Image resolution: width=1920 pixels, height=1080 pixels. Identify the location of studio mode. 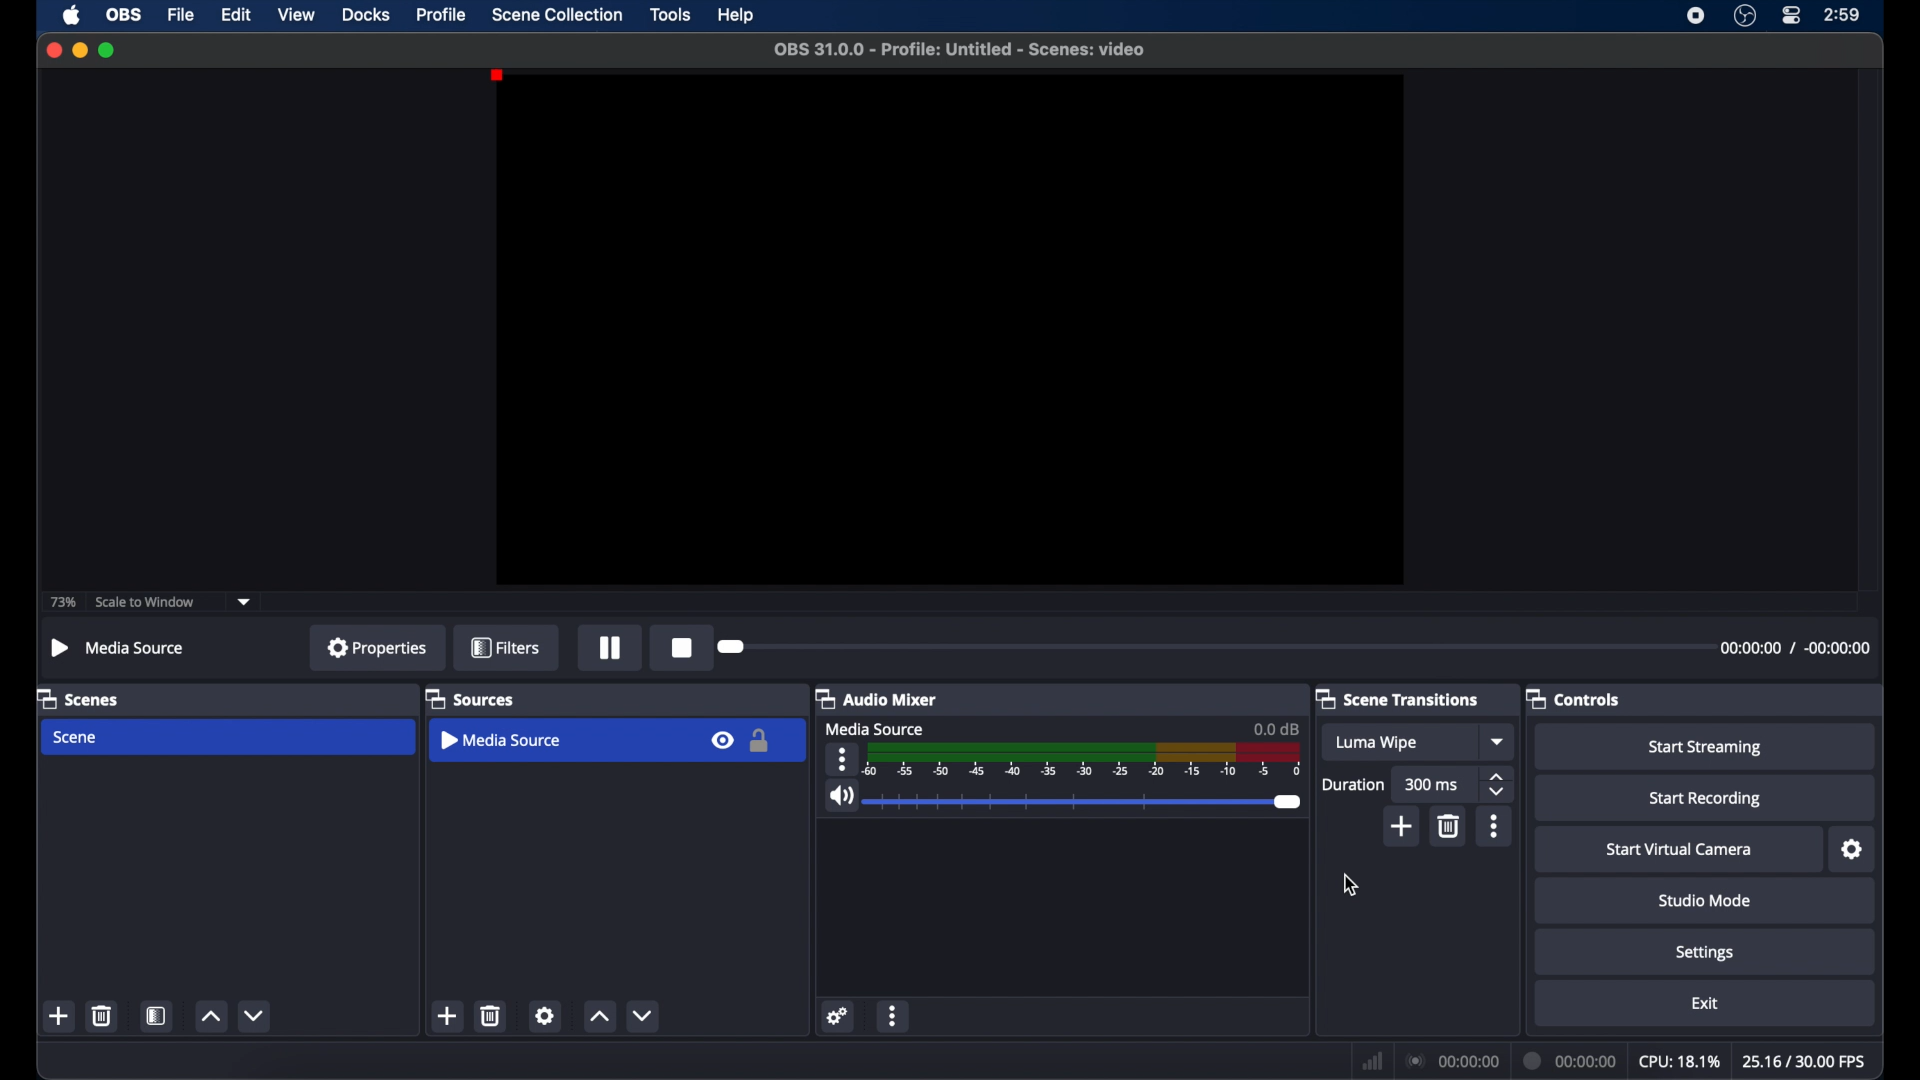
(1703, 902).